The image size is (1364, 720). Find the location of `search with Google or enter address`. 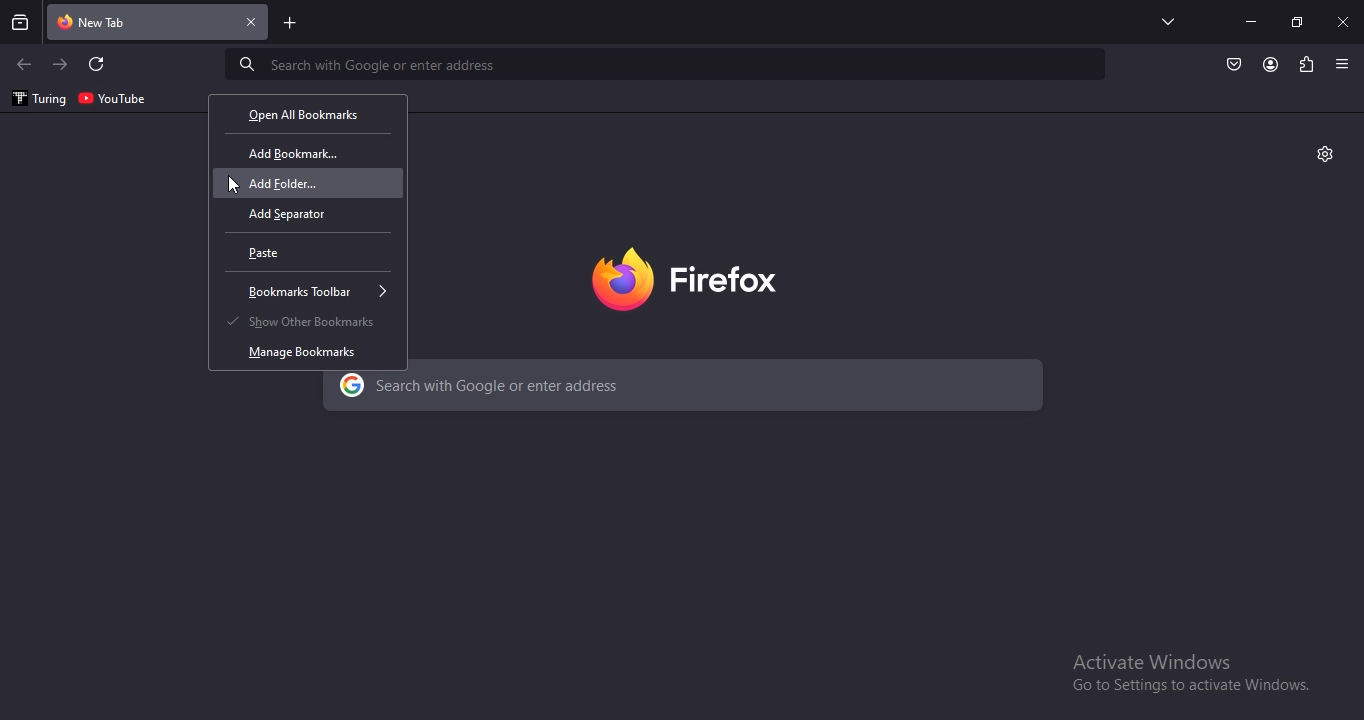

search with Google or enter address is located at coordinates (596, 382).